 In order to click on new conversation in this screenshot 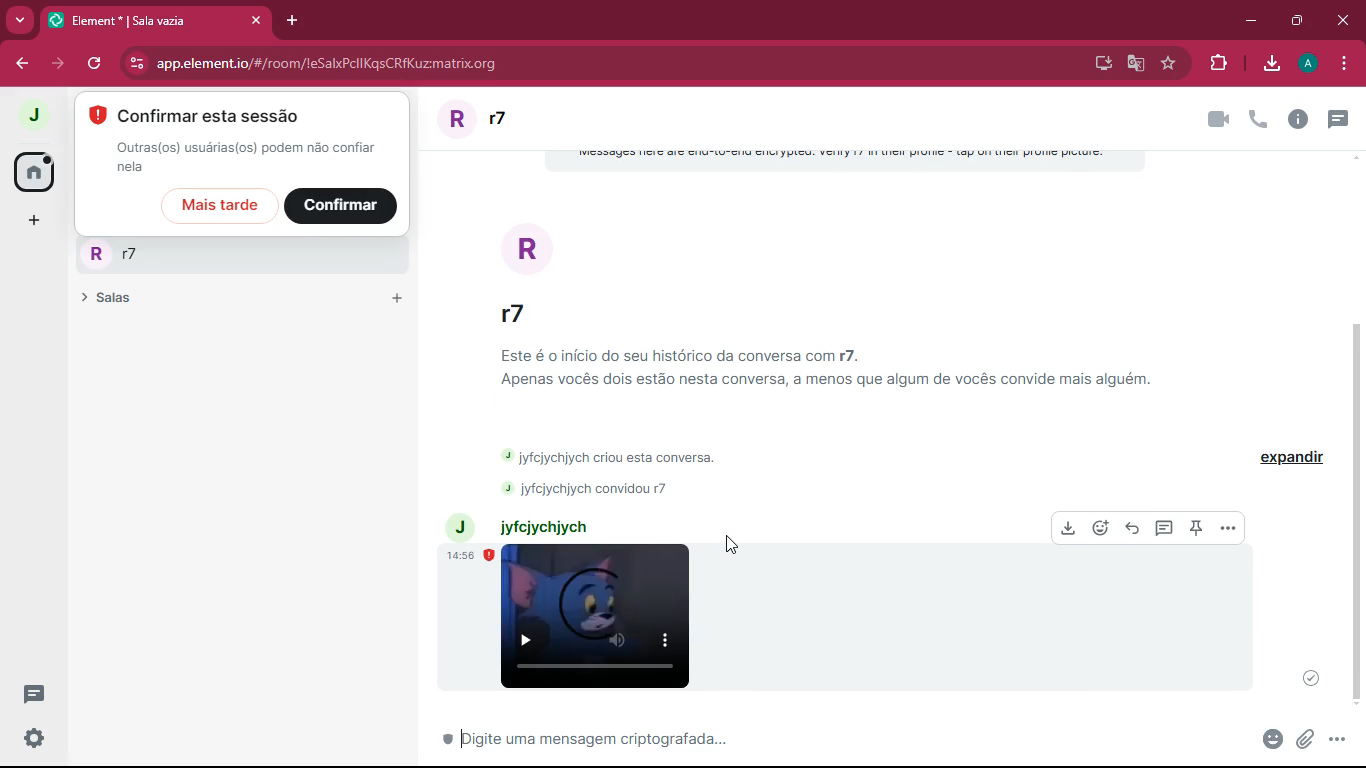, I will do `click(37, 696)`.